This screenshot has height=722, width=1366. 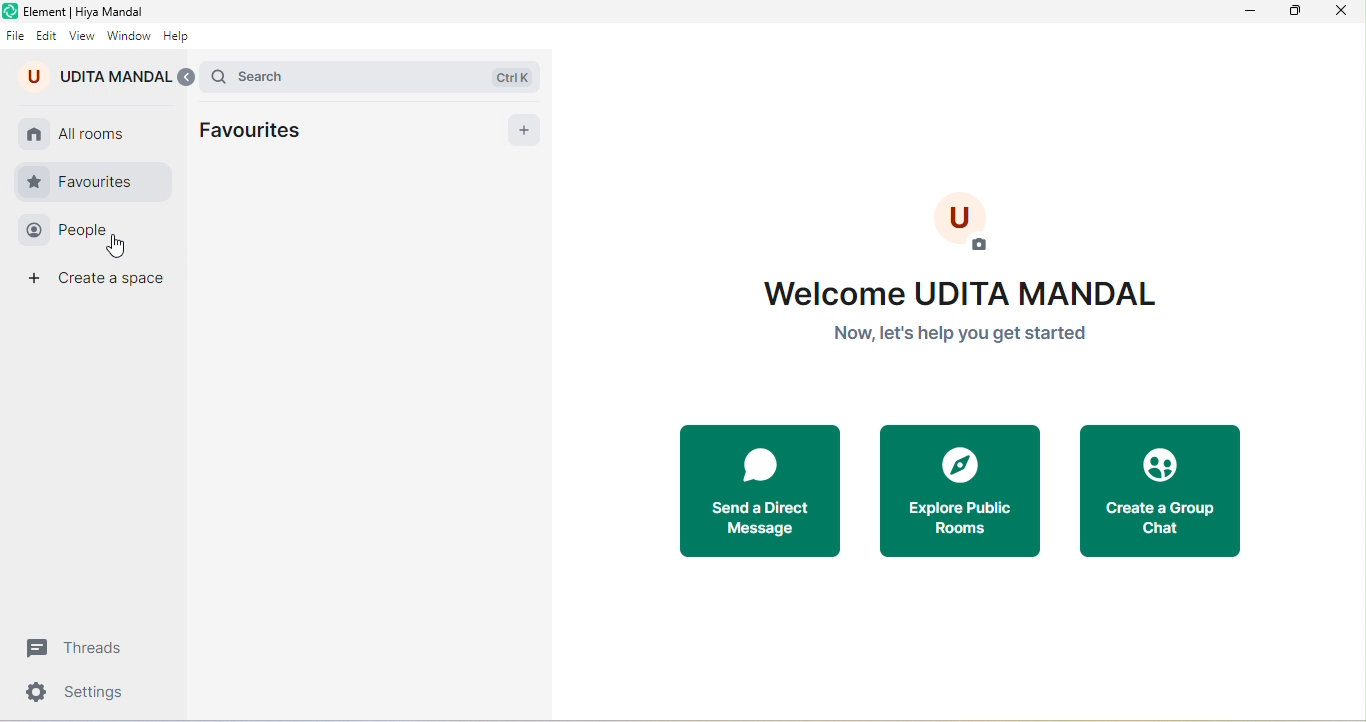 I want to click on create space, so click(x=100, y=282).